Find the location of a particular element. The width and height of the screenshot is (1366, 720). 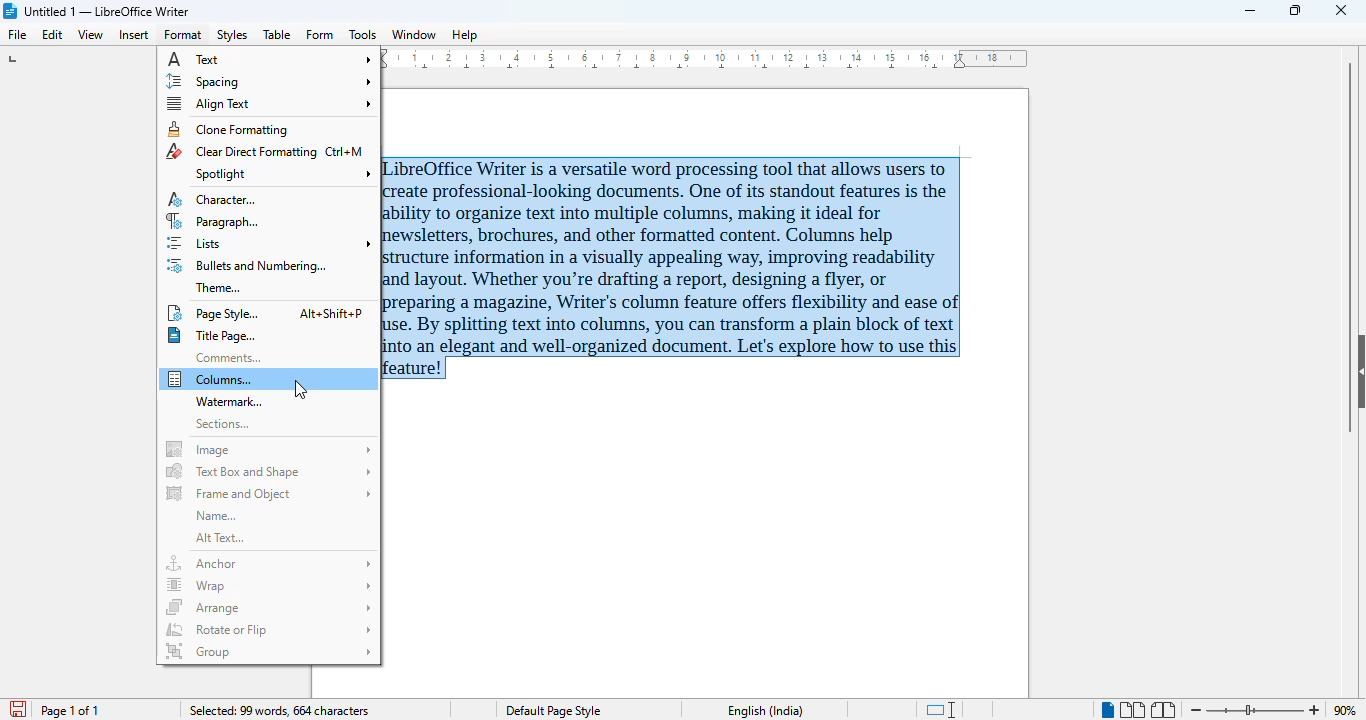

page style is located at coordinates (266, 313).